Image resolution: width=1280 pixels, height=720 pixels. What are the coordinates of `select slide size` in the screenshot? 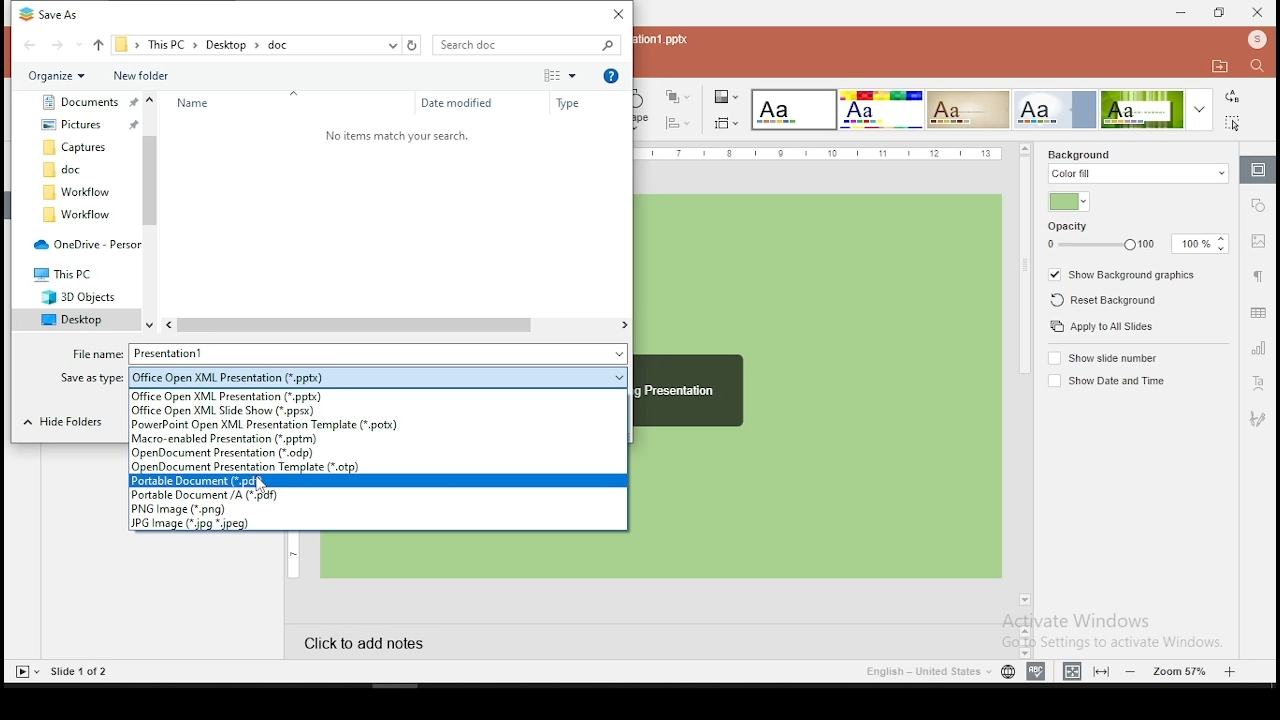 It's located at (727, 122).